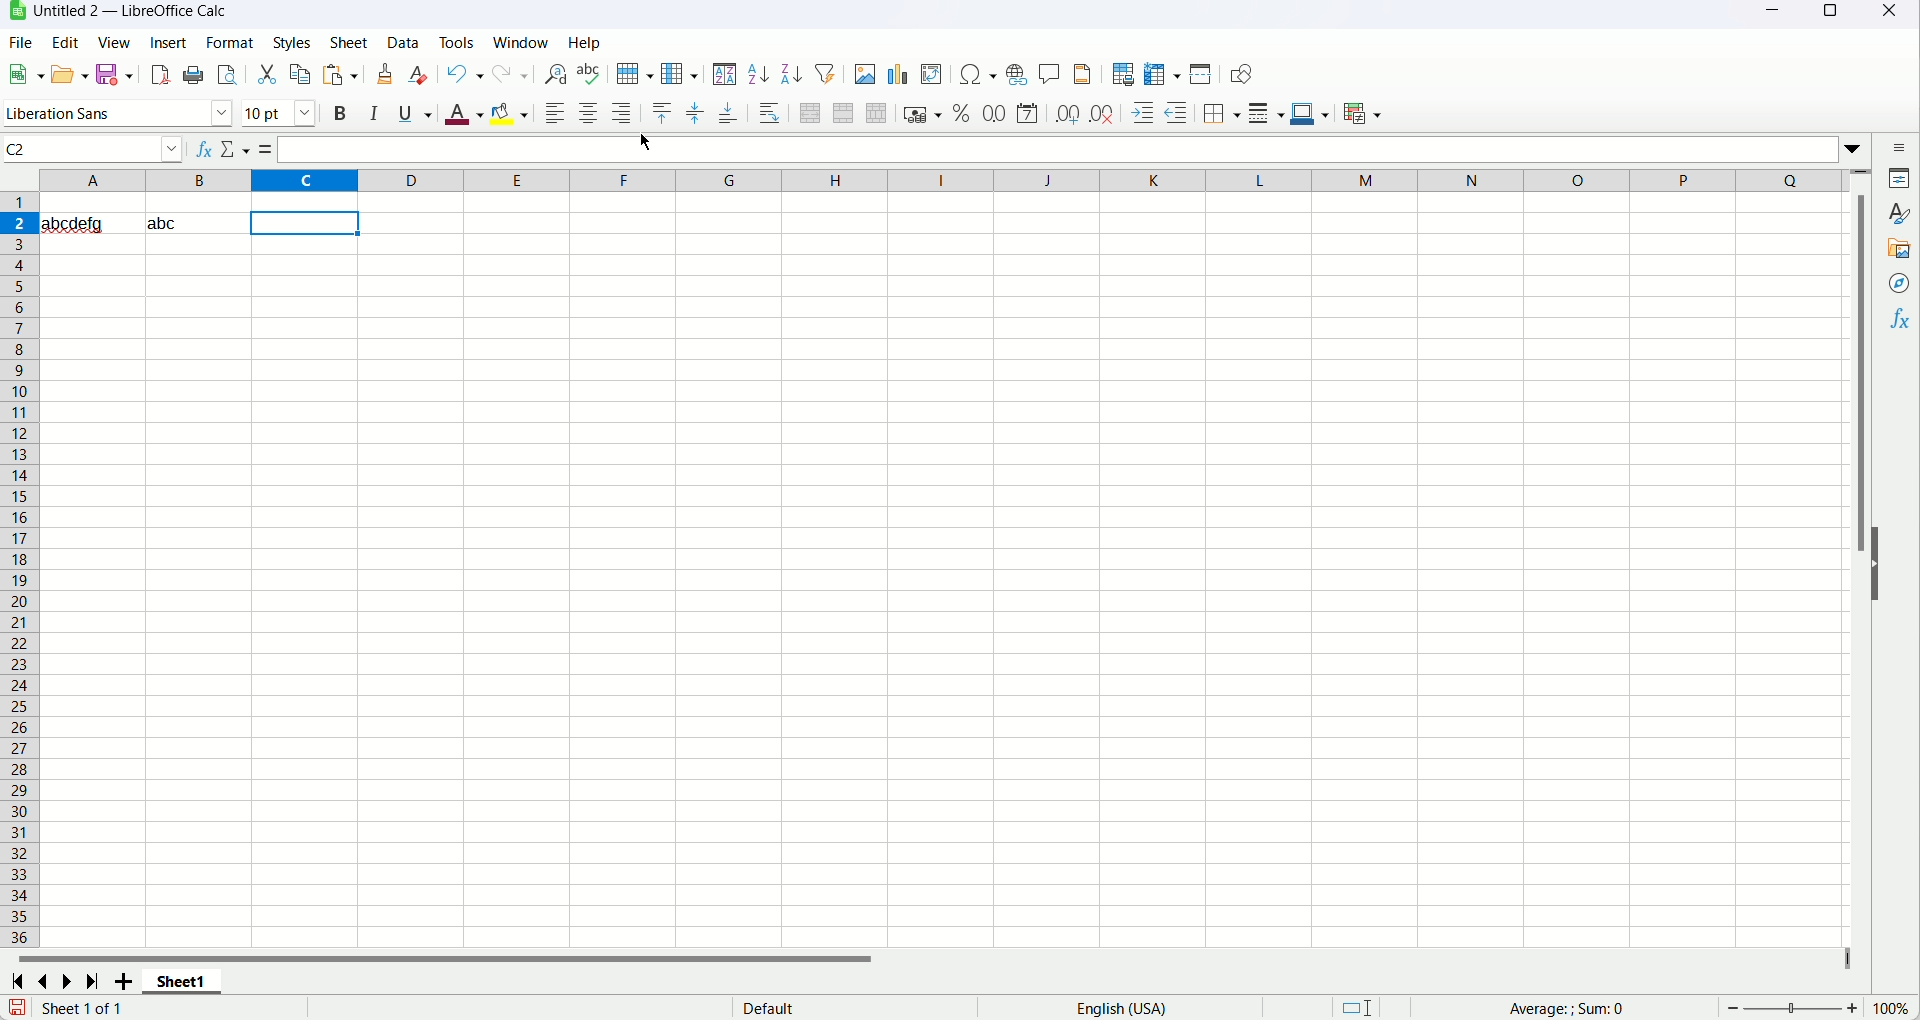 The image size is (1920, 1020). I want to click on border, so click(1223, 113).